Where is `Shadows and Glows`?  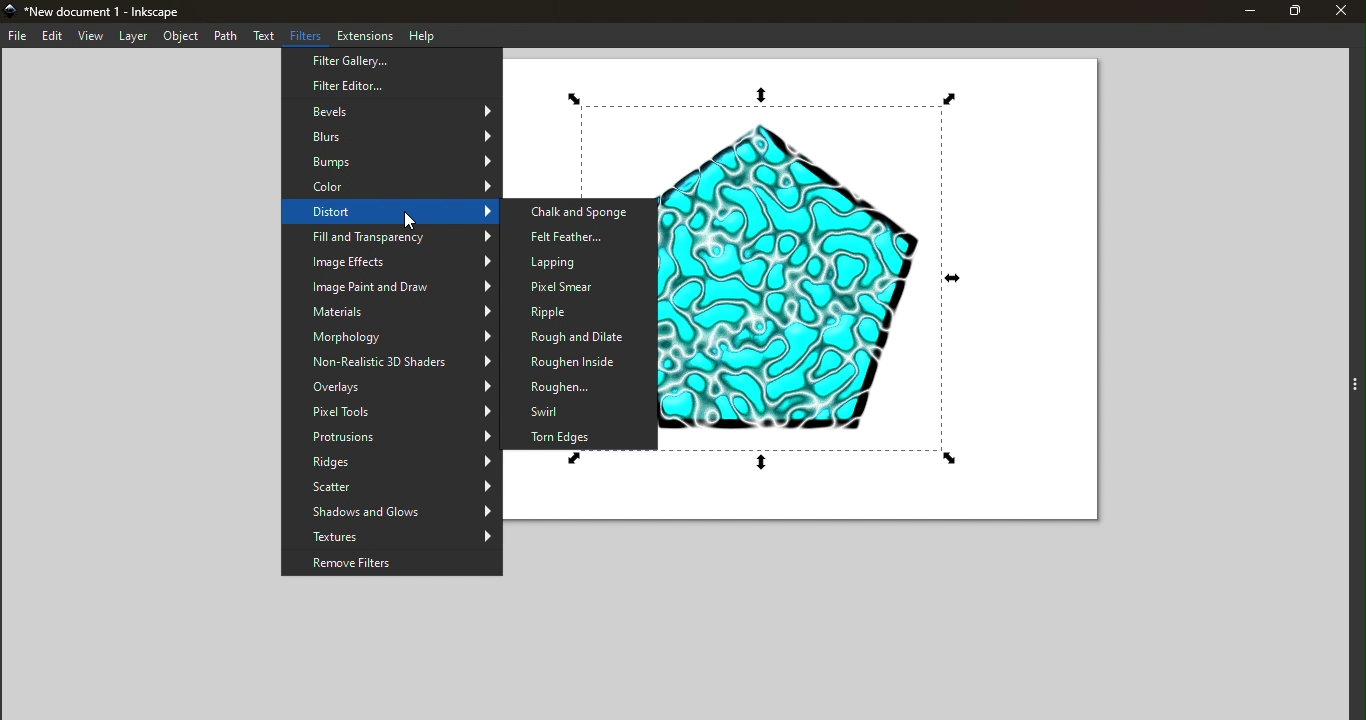 Shadows and Glows is located at coordinates (393, 511).